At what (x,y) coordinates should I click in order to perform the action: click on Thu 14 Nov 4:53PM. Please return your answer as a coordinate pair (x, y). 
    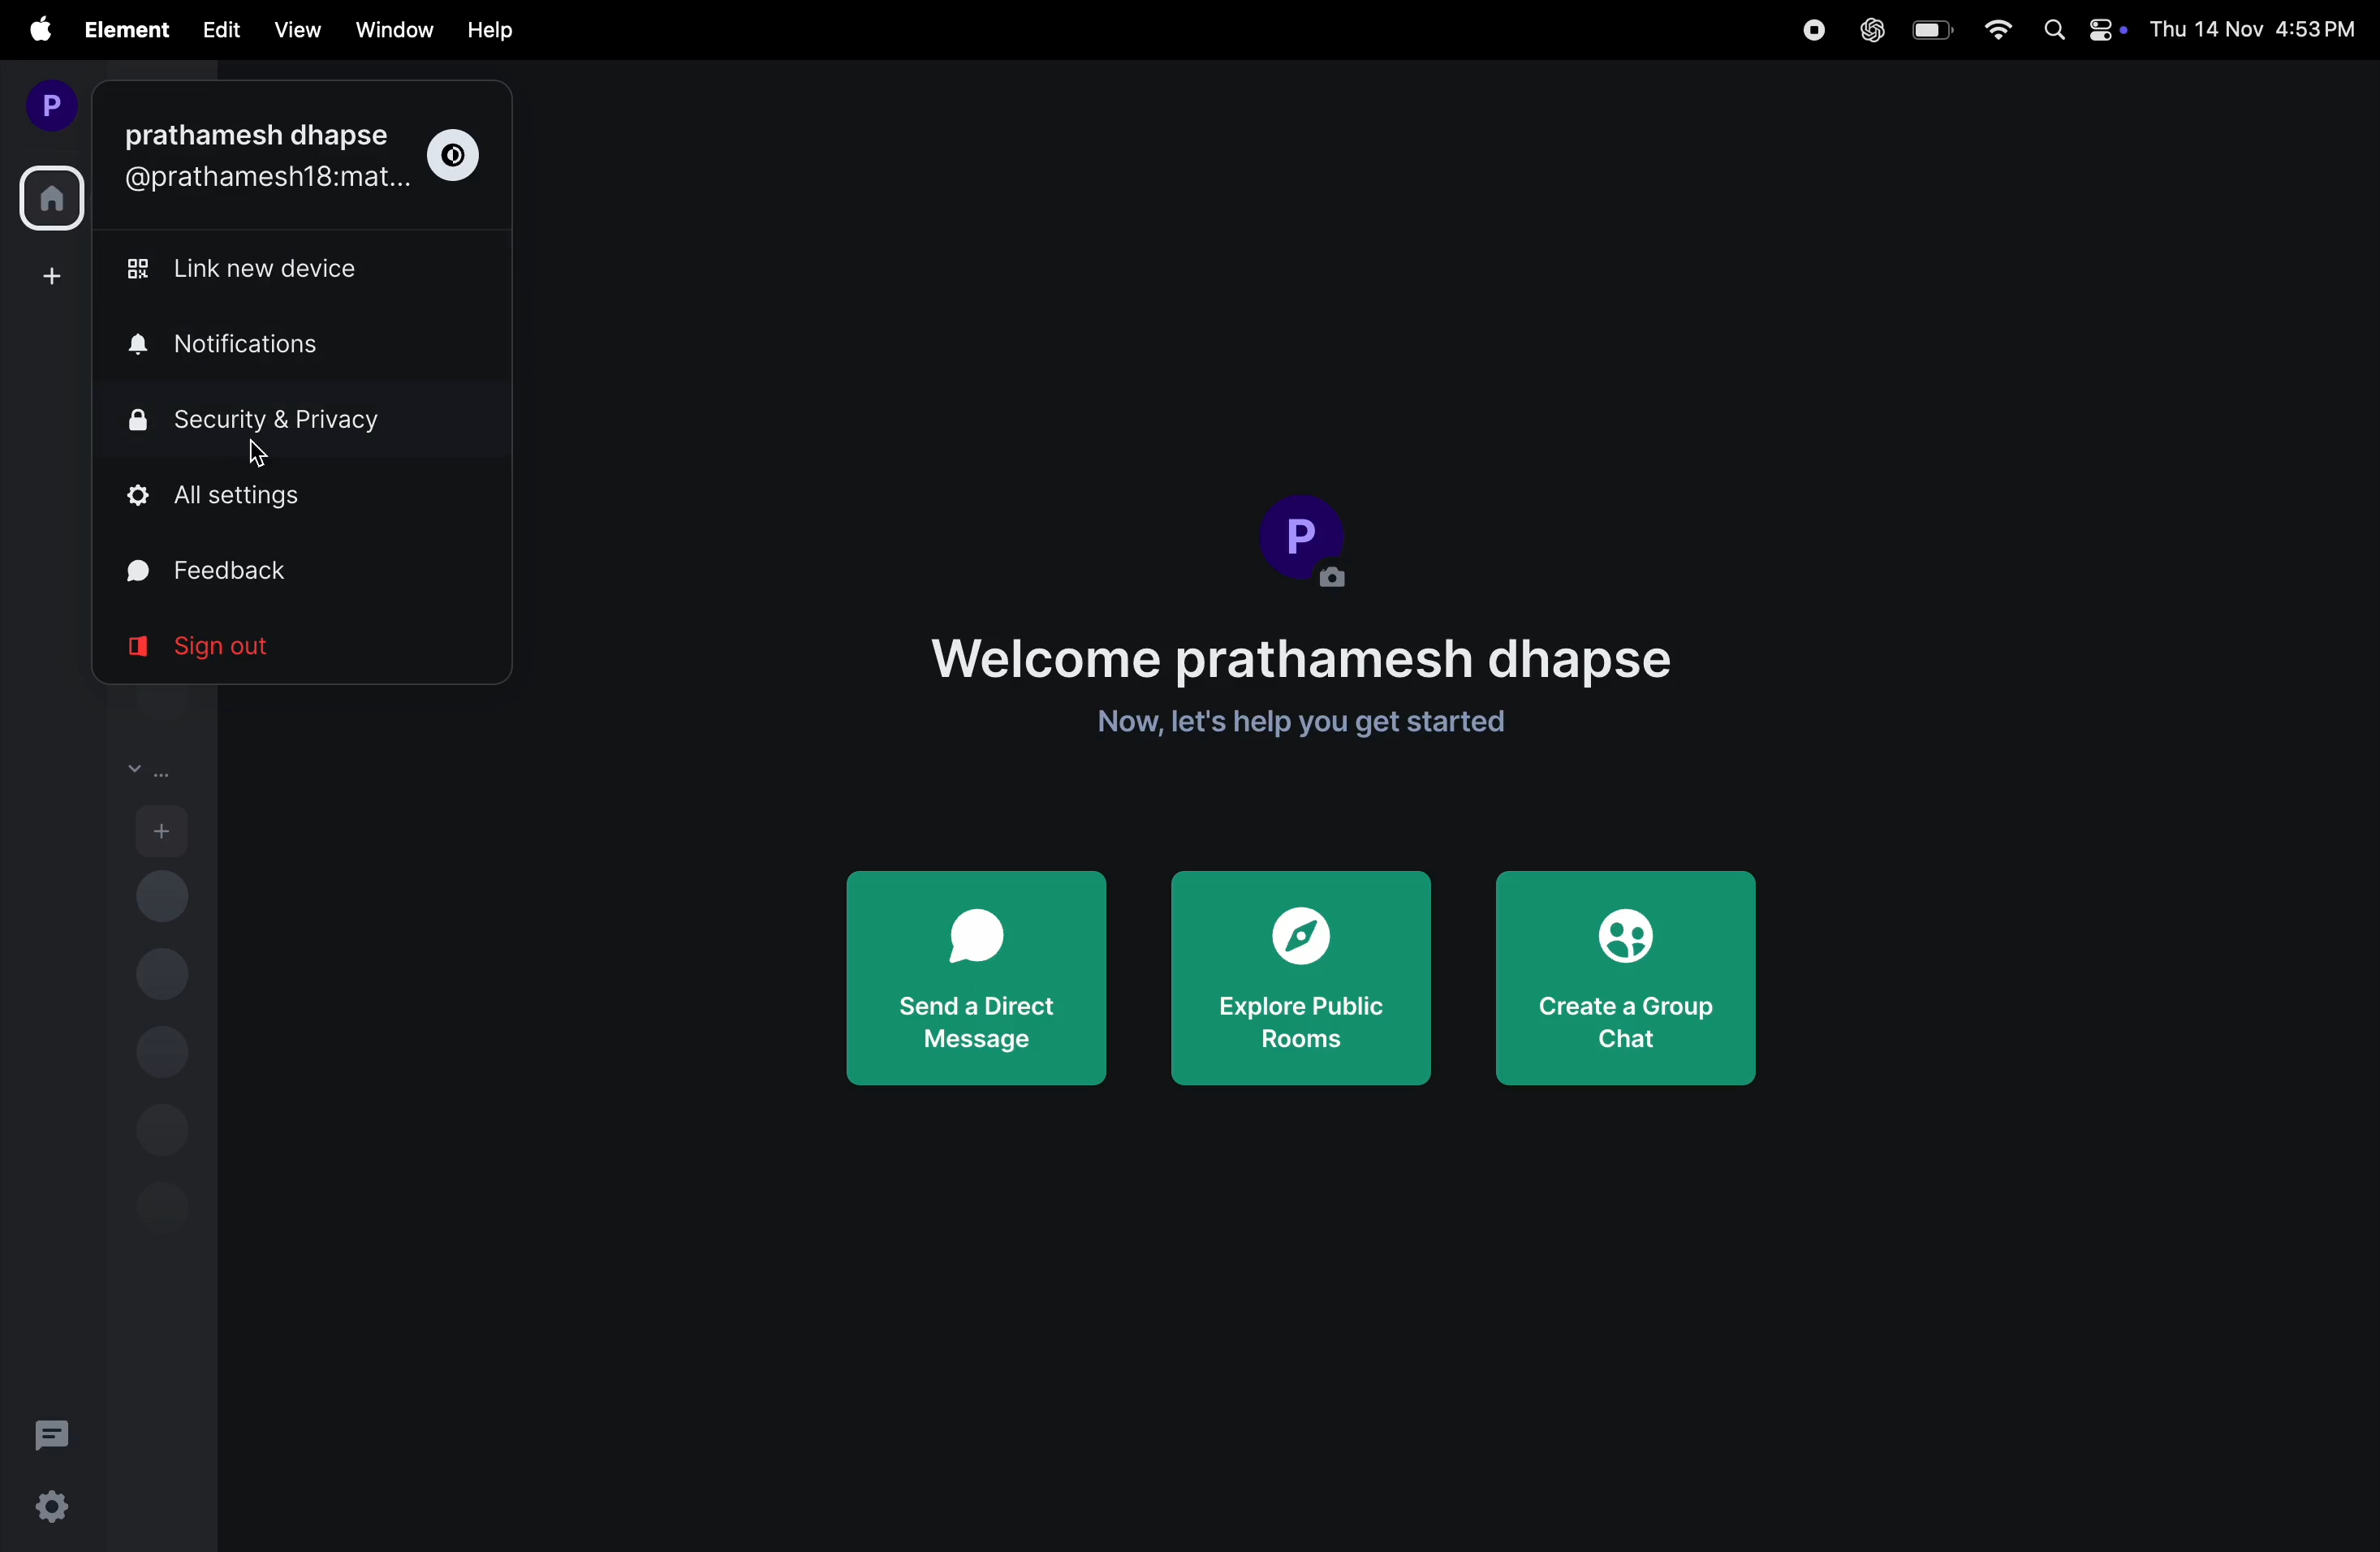
    Looking at the image, I should click on (2251, 27).